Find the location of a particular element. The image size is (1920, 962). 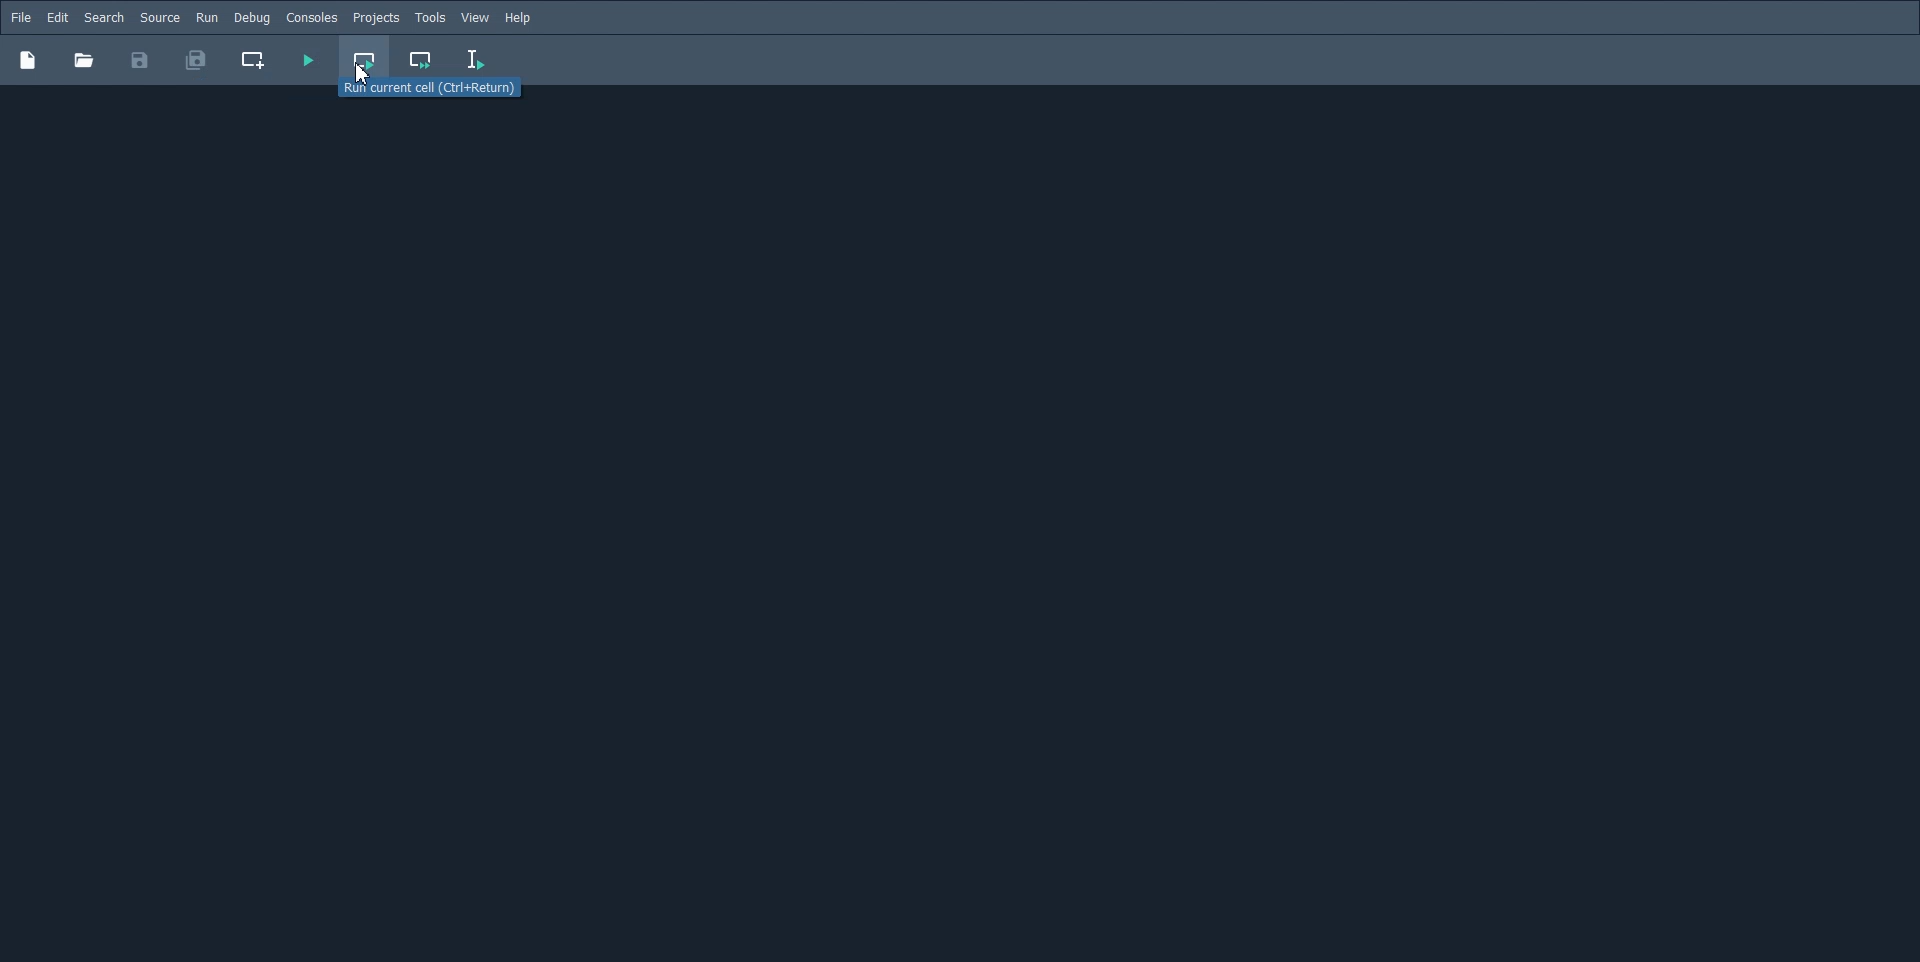

Console is located at coordinates (311, 18).